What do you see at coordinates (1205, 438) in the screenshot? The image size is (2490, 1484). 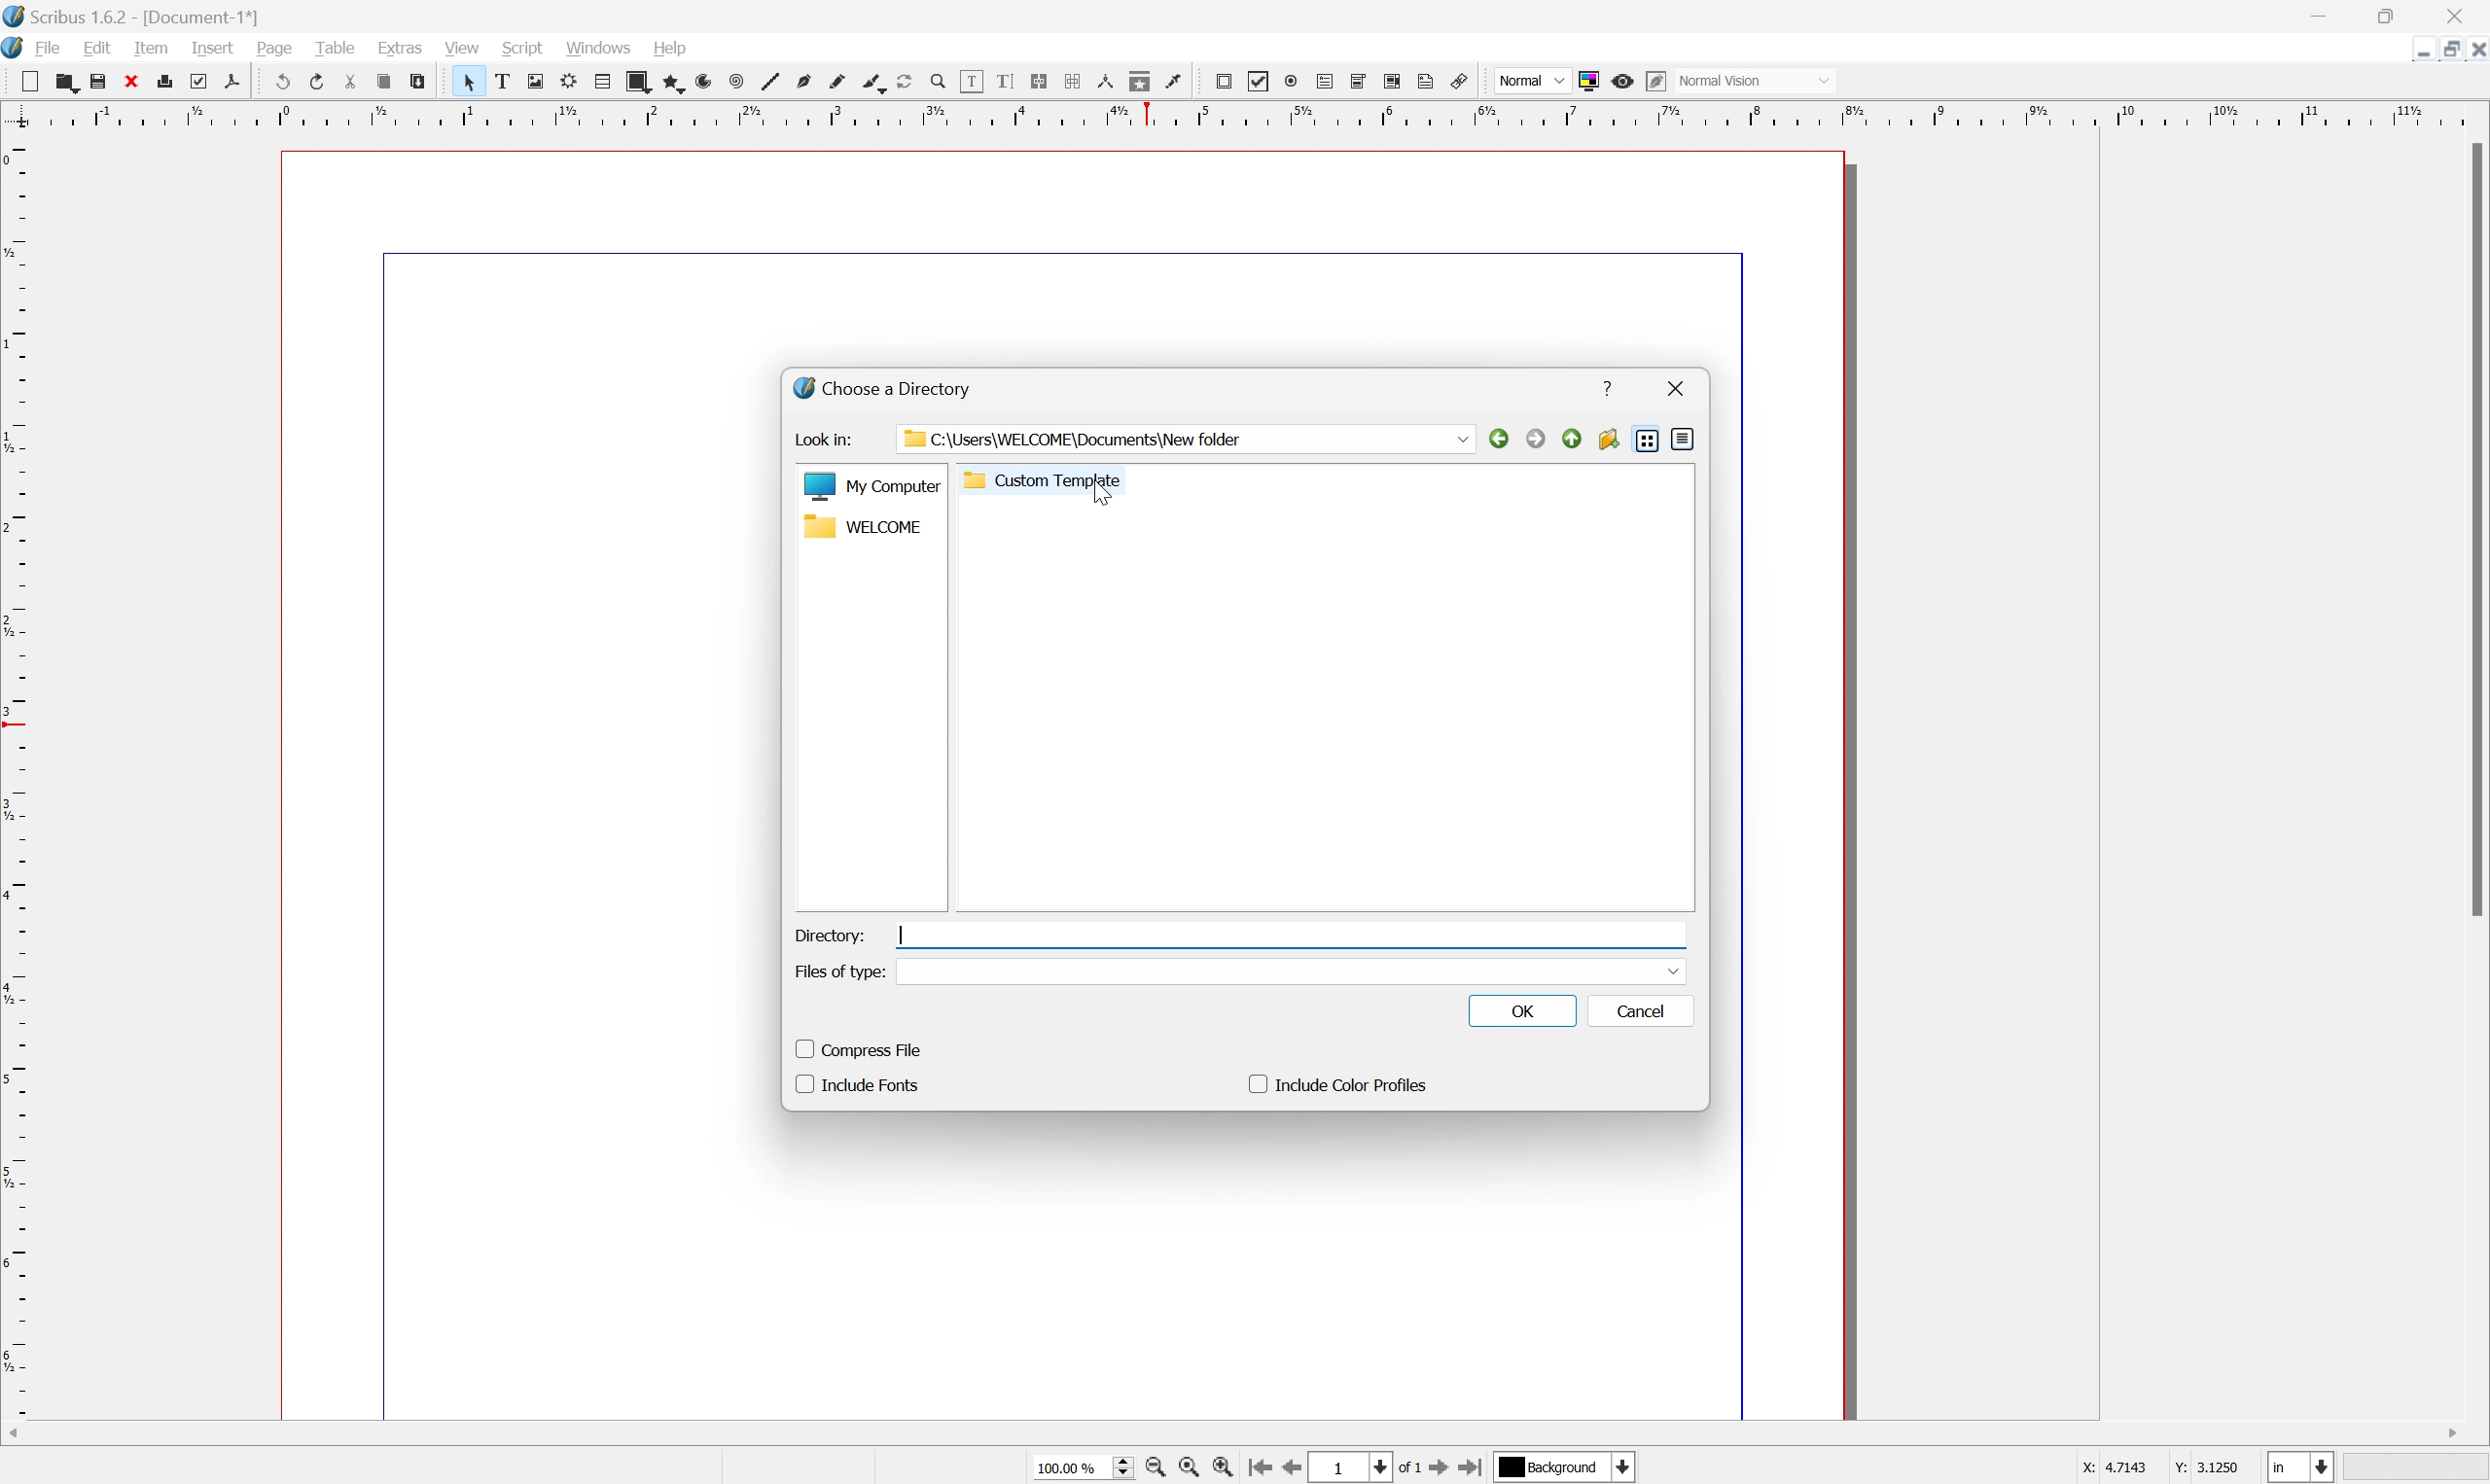 I see `C:\Users\WELCOME\Documents\New folder ` at bounding box center [1205, 438].